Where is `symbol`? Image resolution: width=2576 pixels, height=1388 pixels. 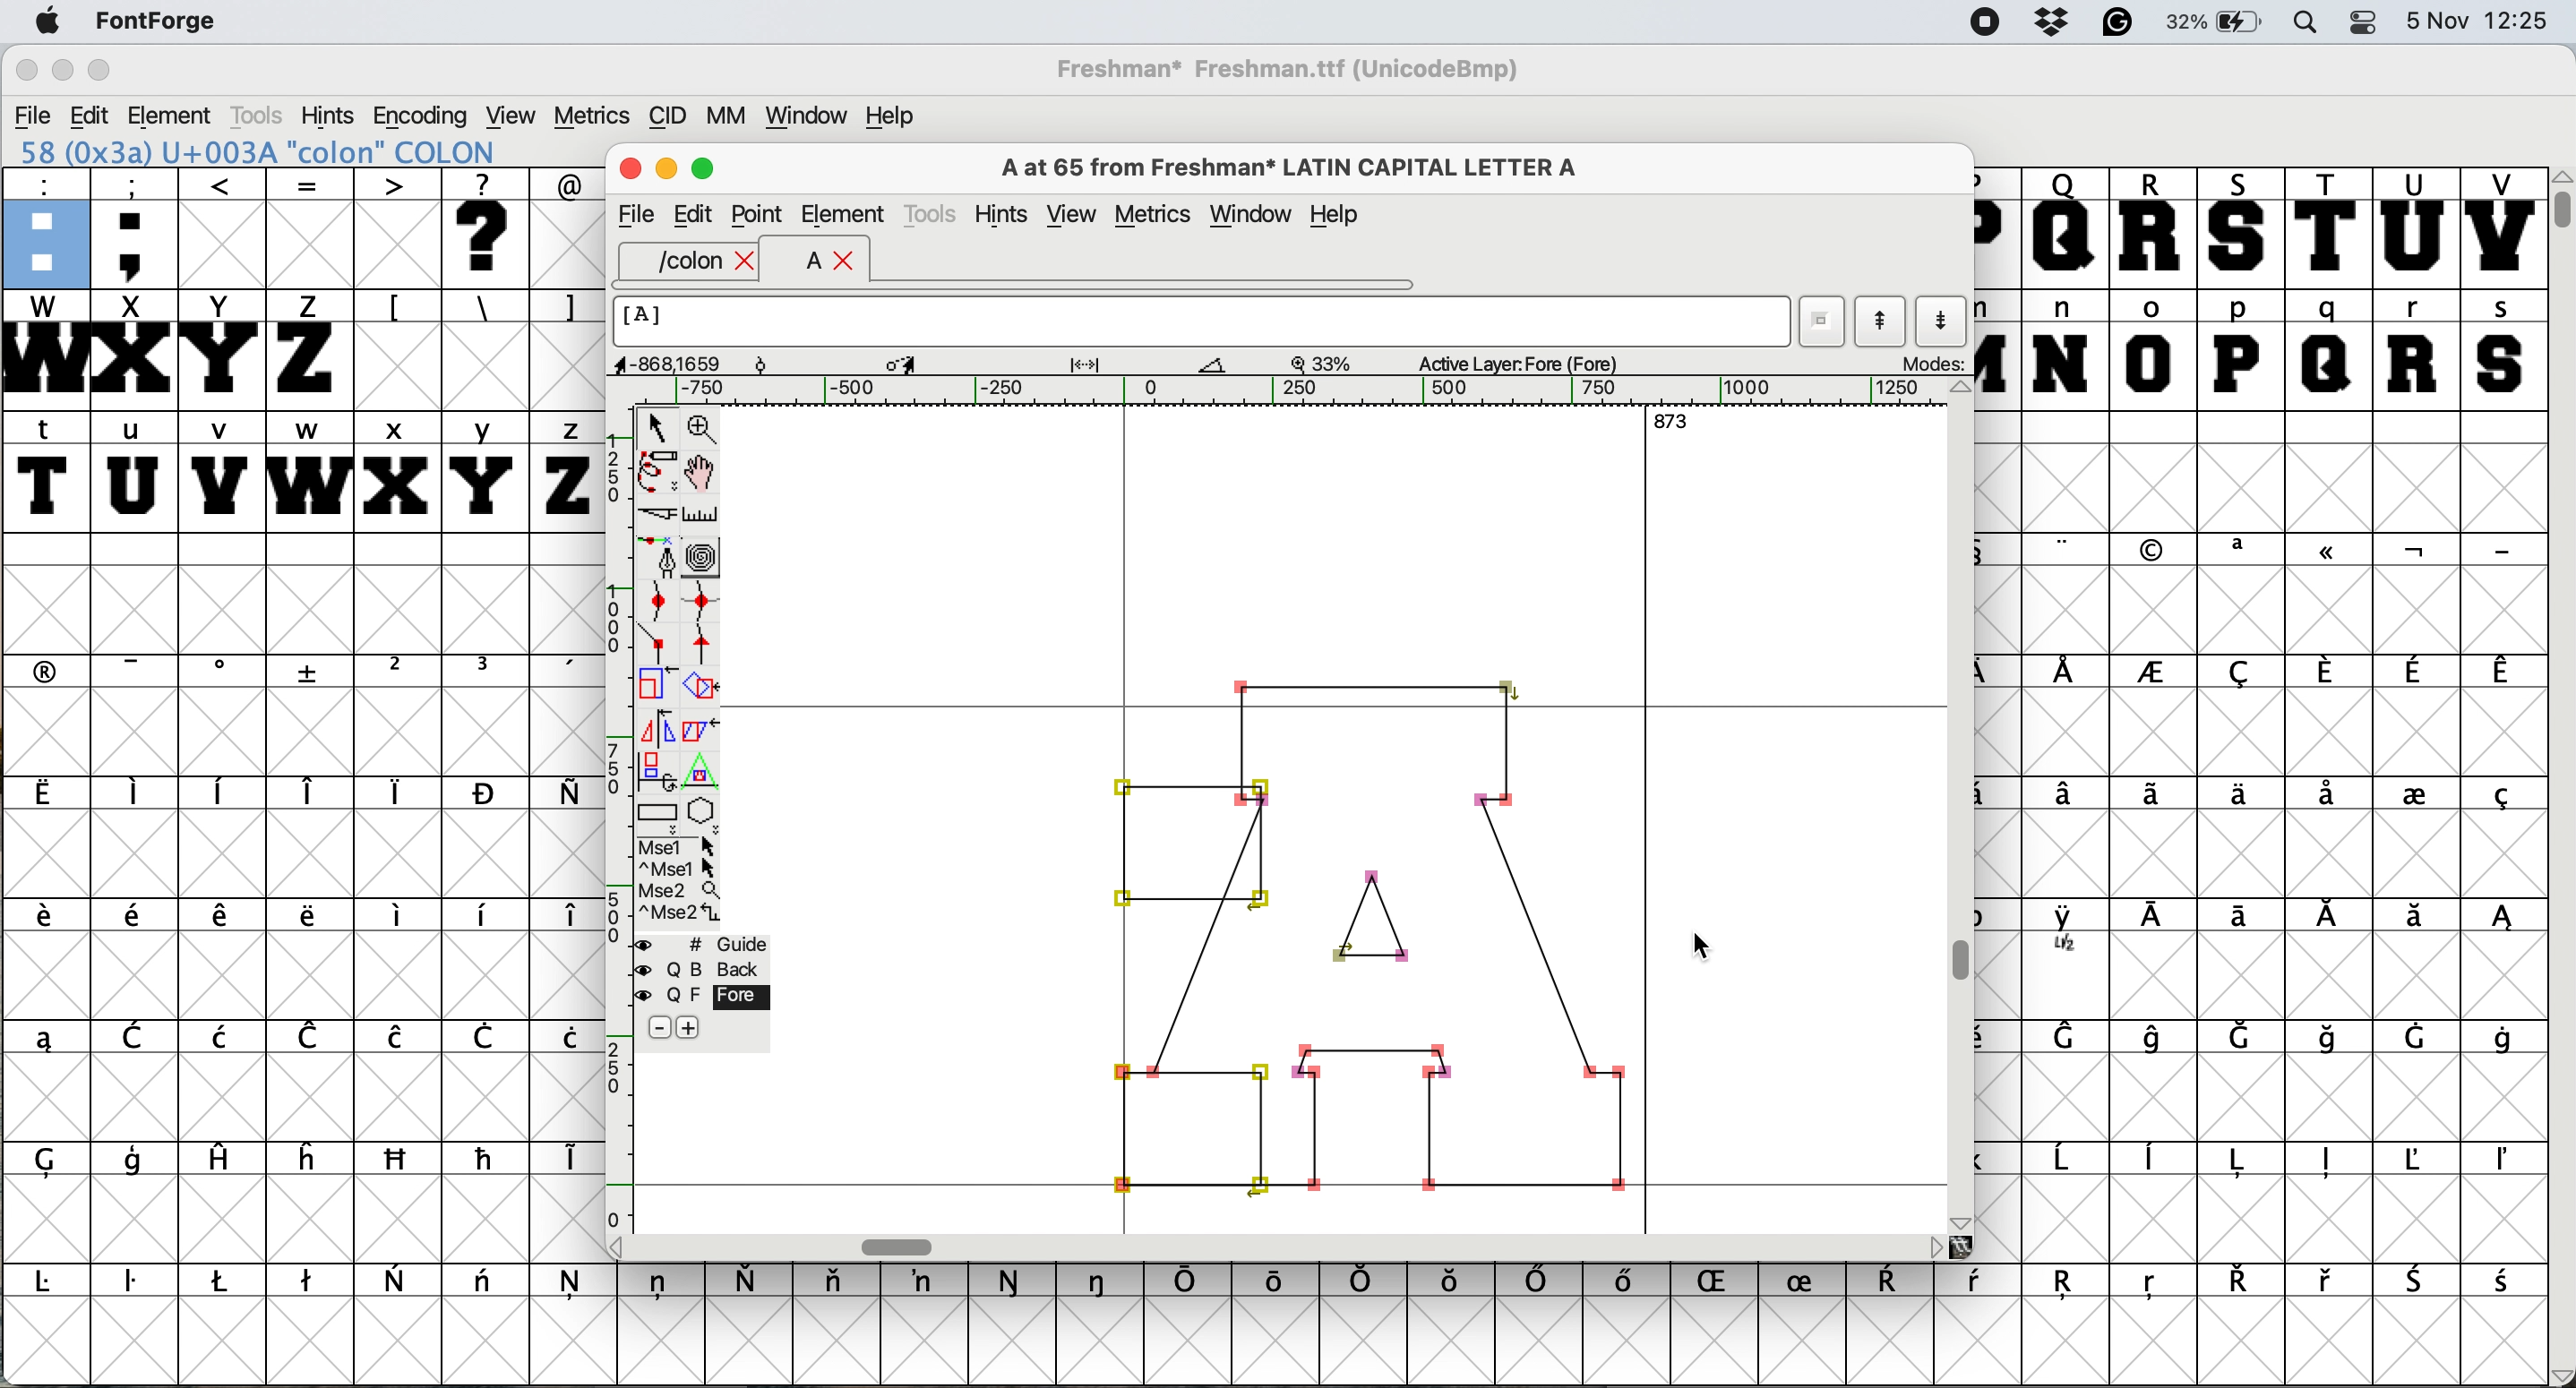 symbol is located at coordinates (2155, 550).